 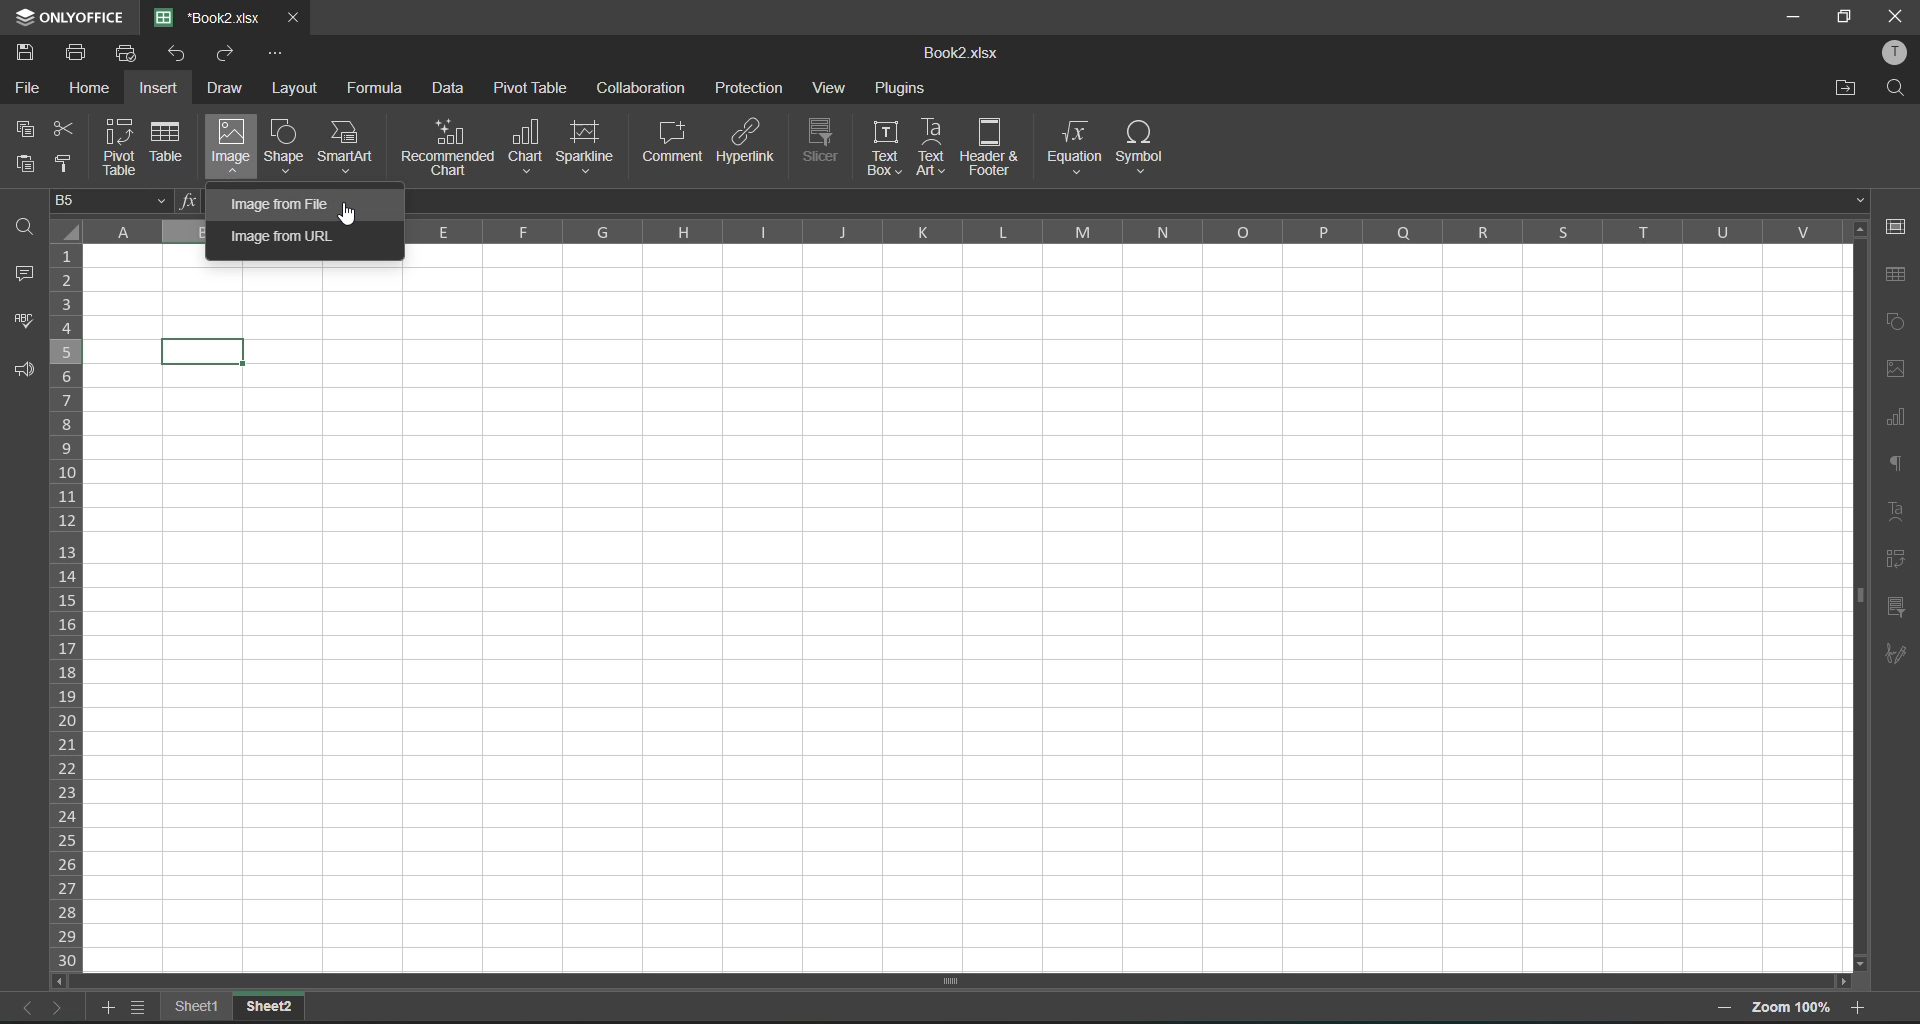 What do you see at coordinates (673, 142) in the screenshot?
I see `comment` at bounding box center [673, 142].